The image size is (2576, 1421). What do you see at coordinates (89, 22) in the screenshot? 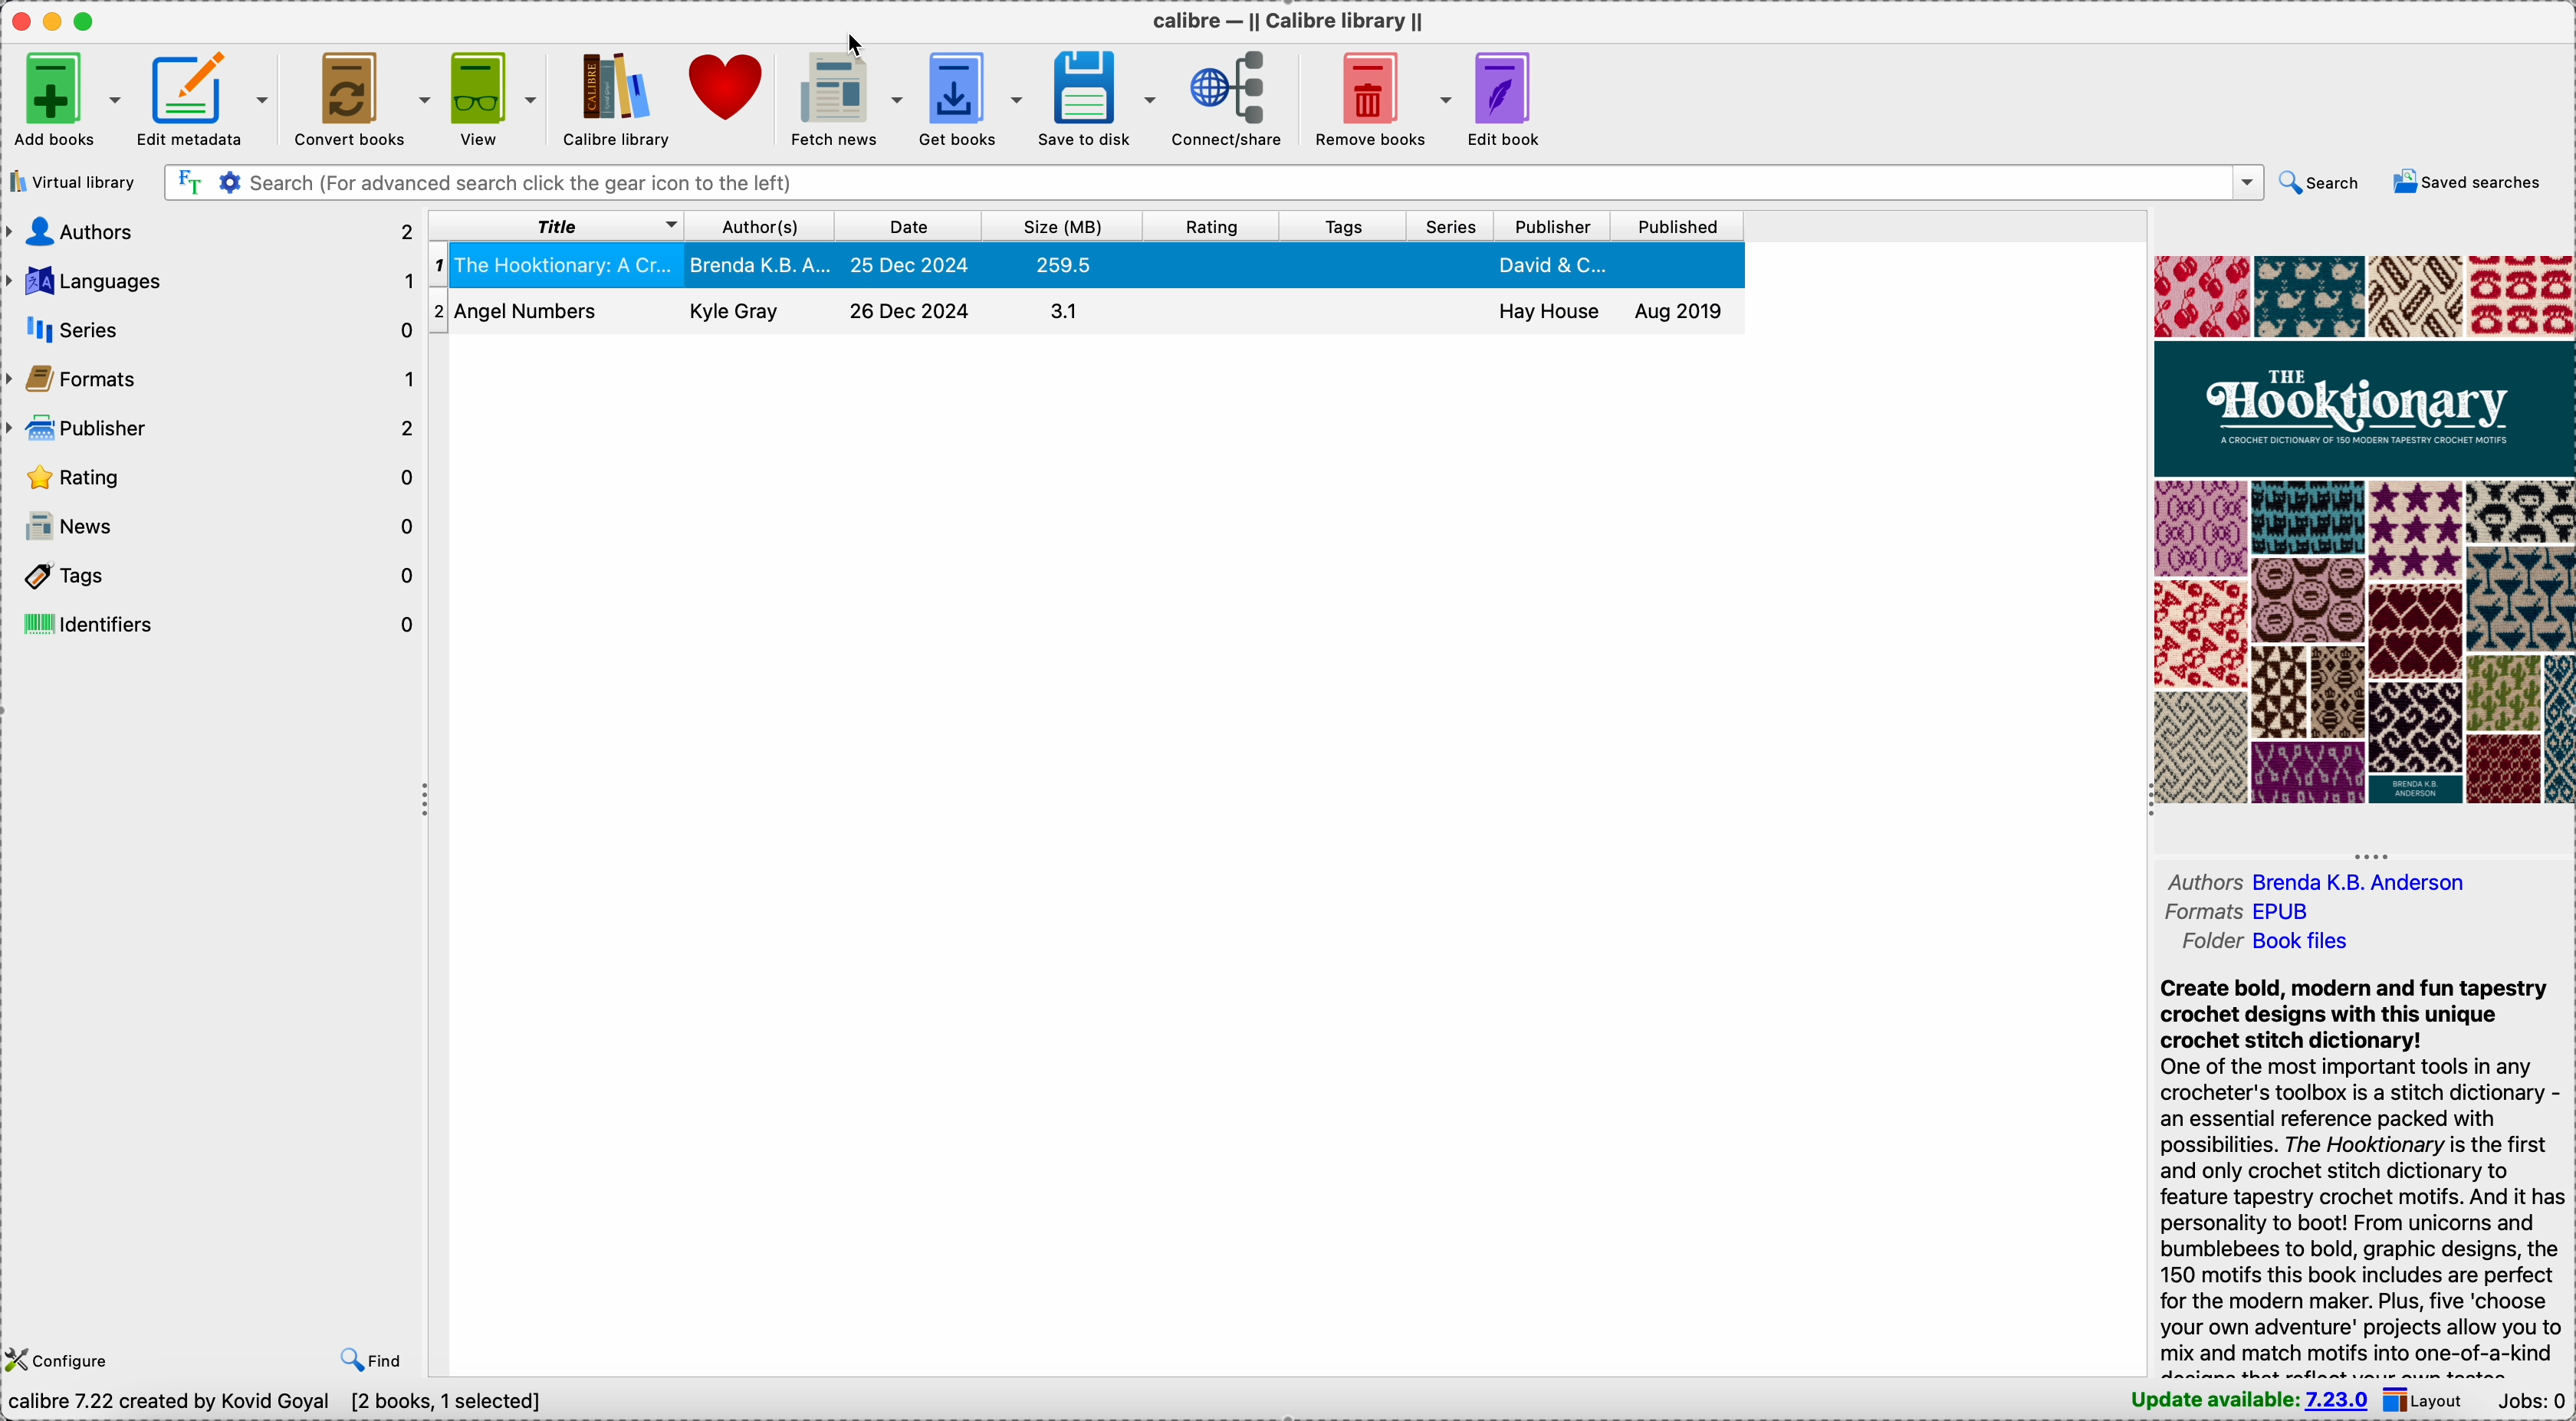
I see `maximize` at bounding box center [89, 22].